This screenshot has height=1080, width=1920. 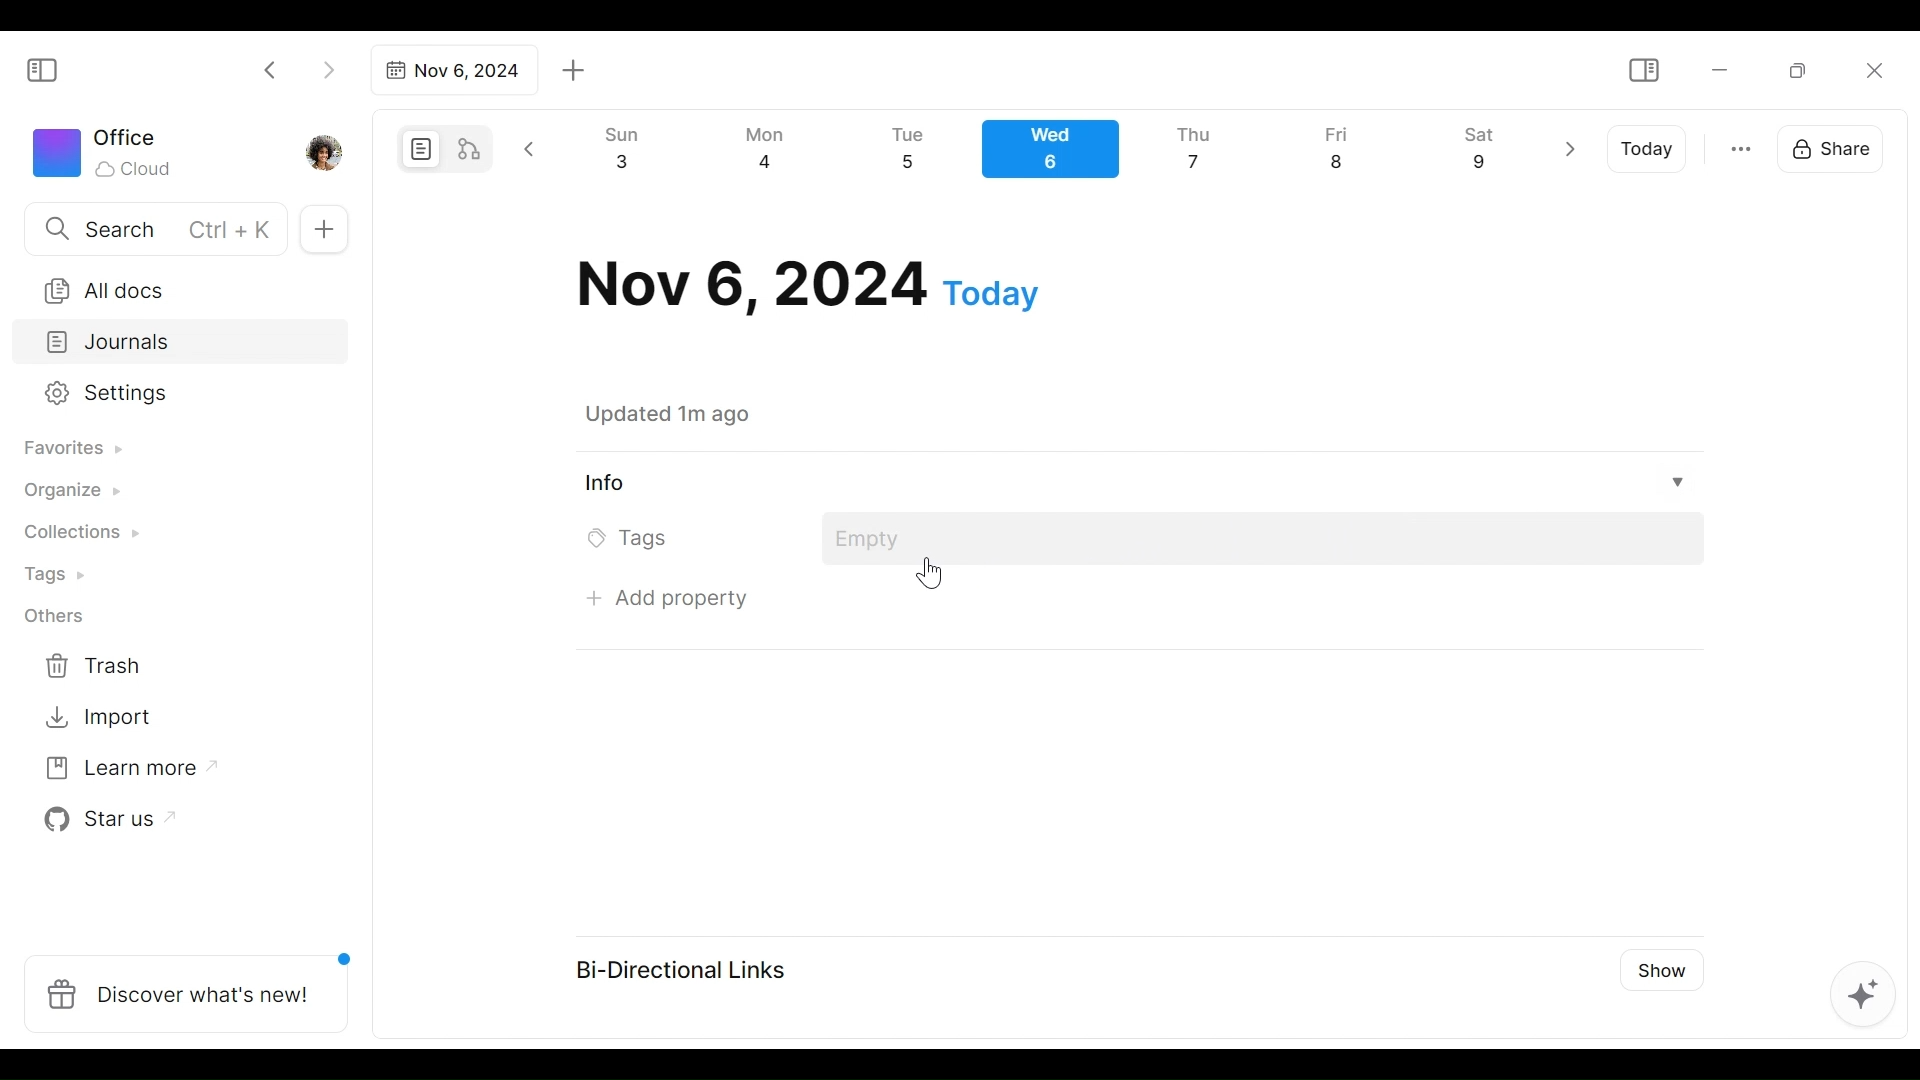 I want to click on Show/Hide Sidebar, so click(x=1643, y=71).